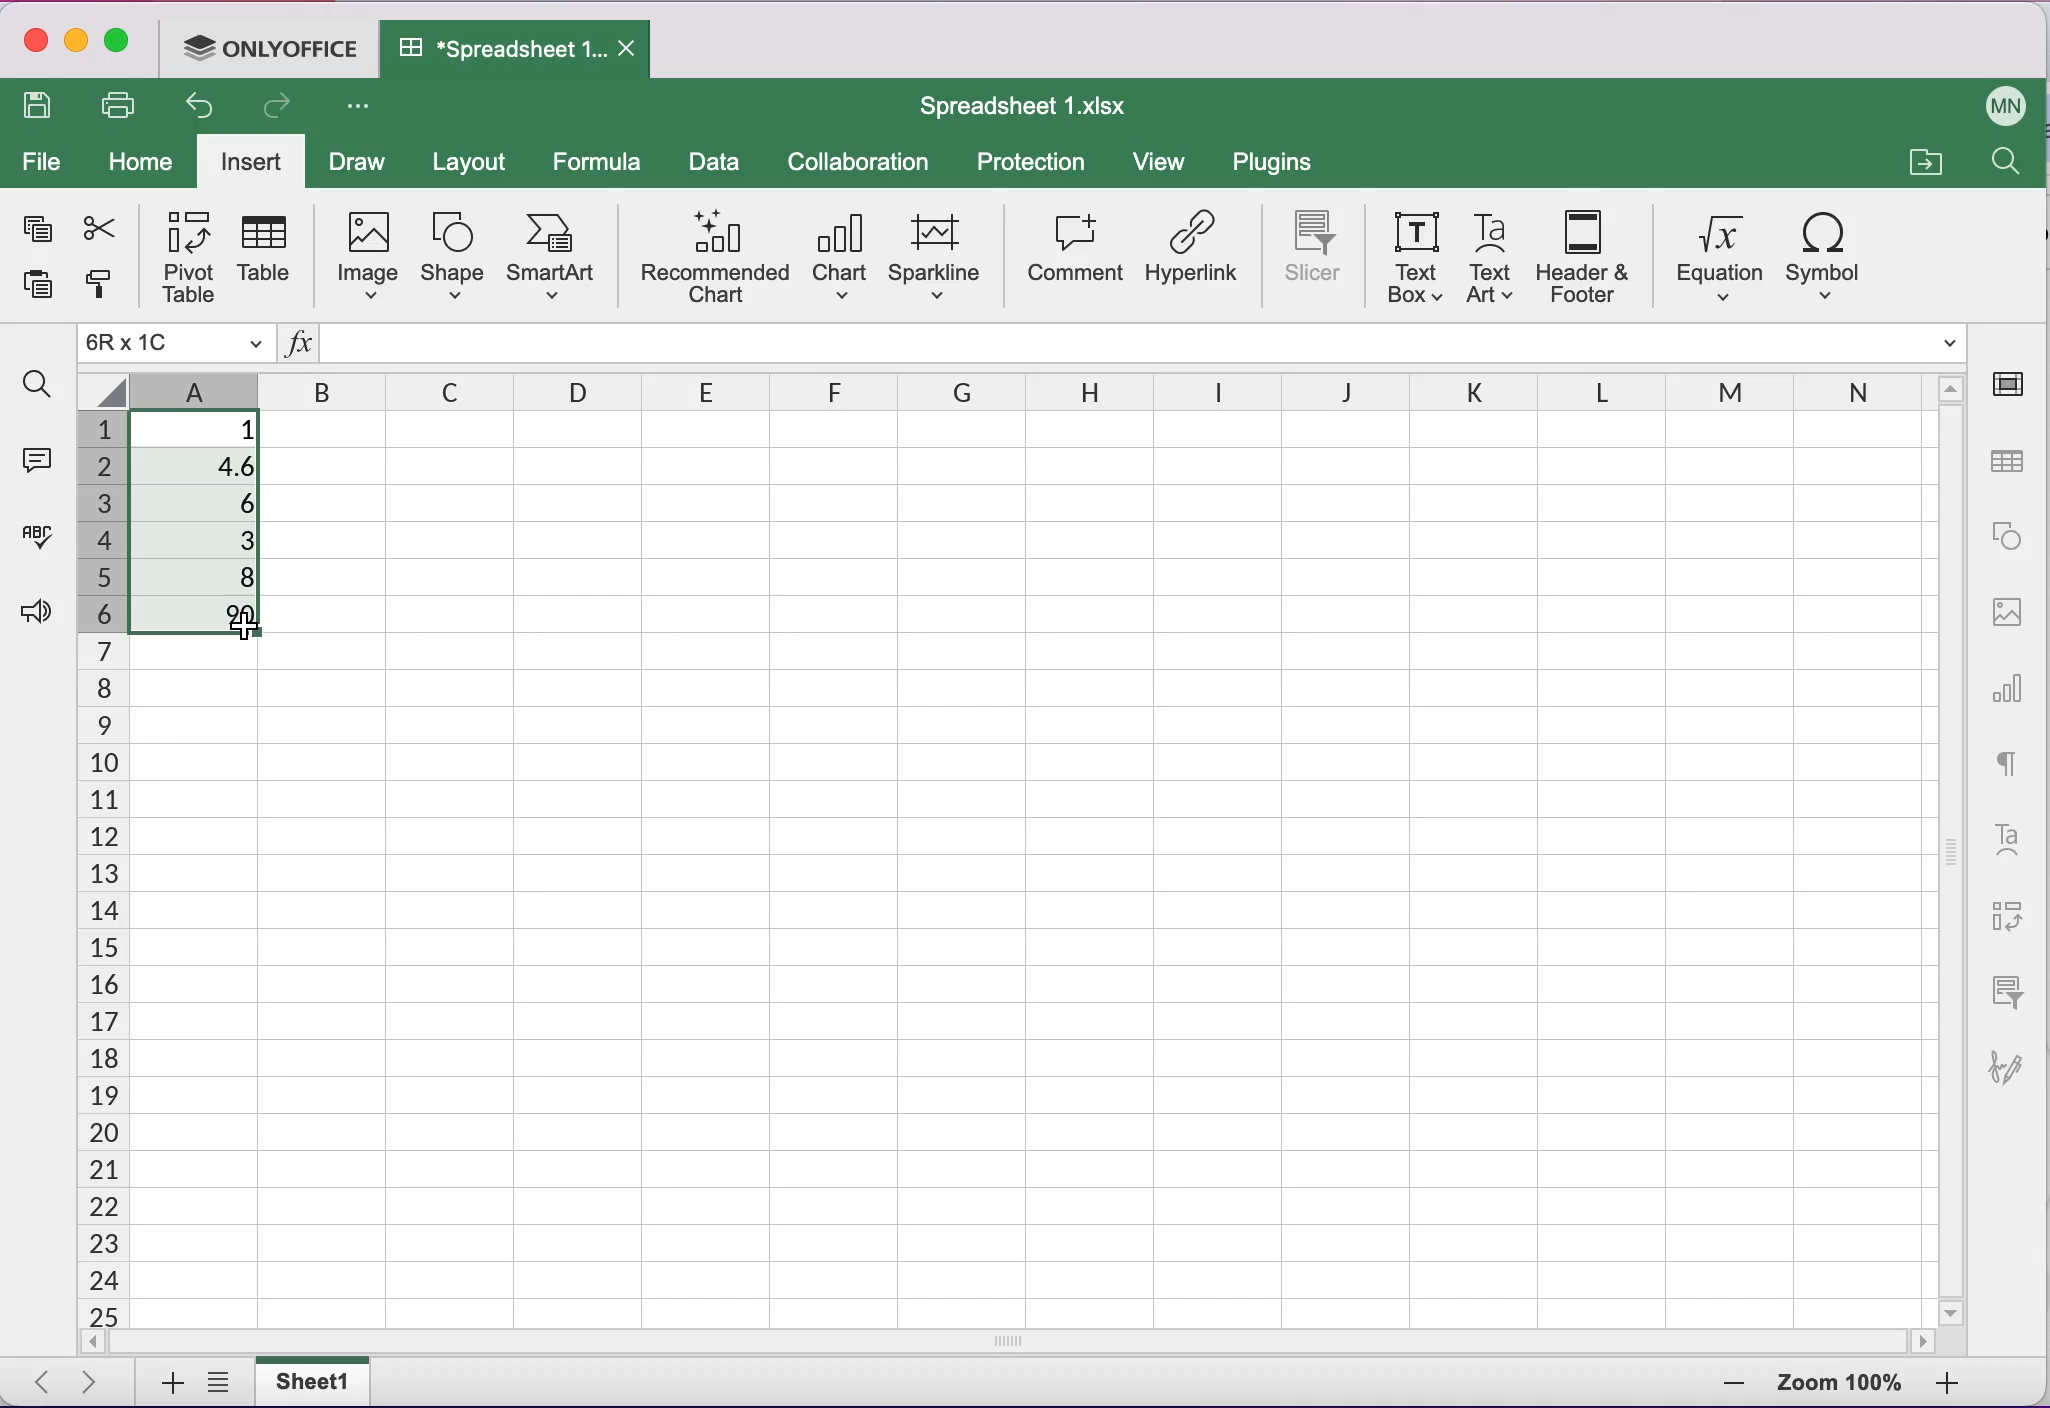 This screenshot has height=1408, width=2050. What do you see at coordinates (208, 539) in the screenshot?
I see `3` at bounding box center [208, 539].